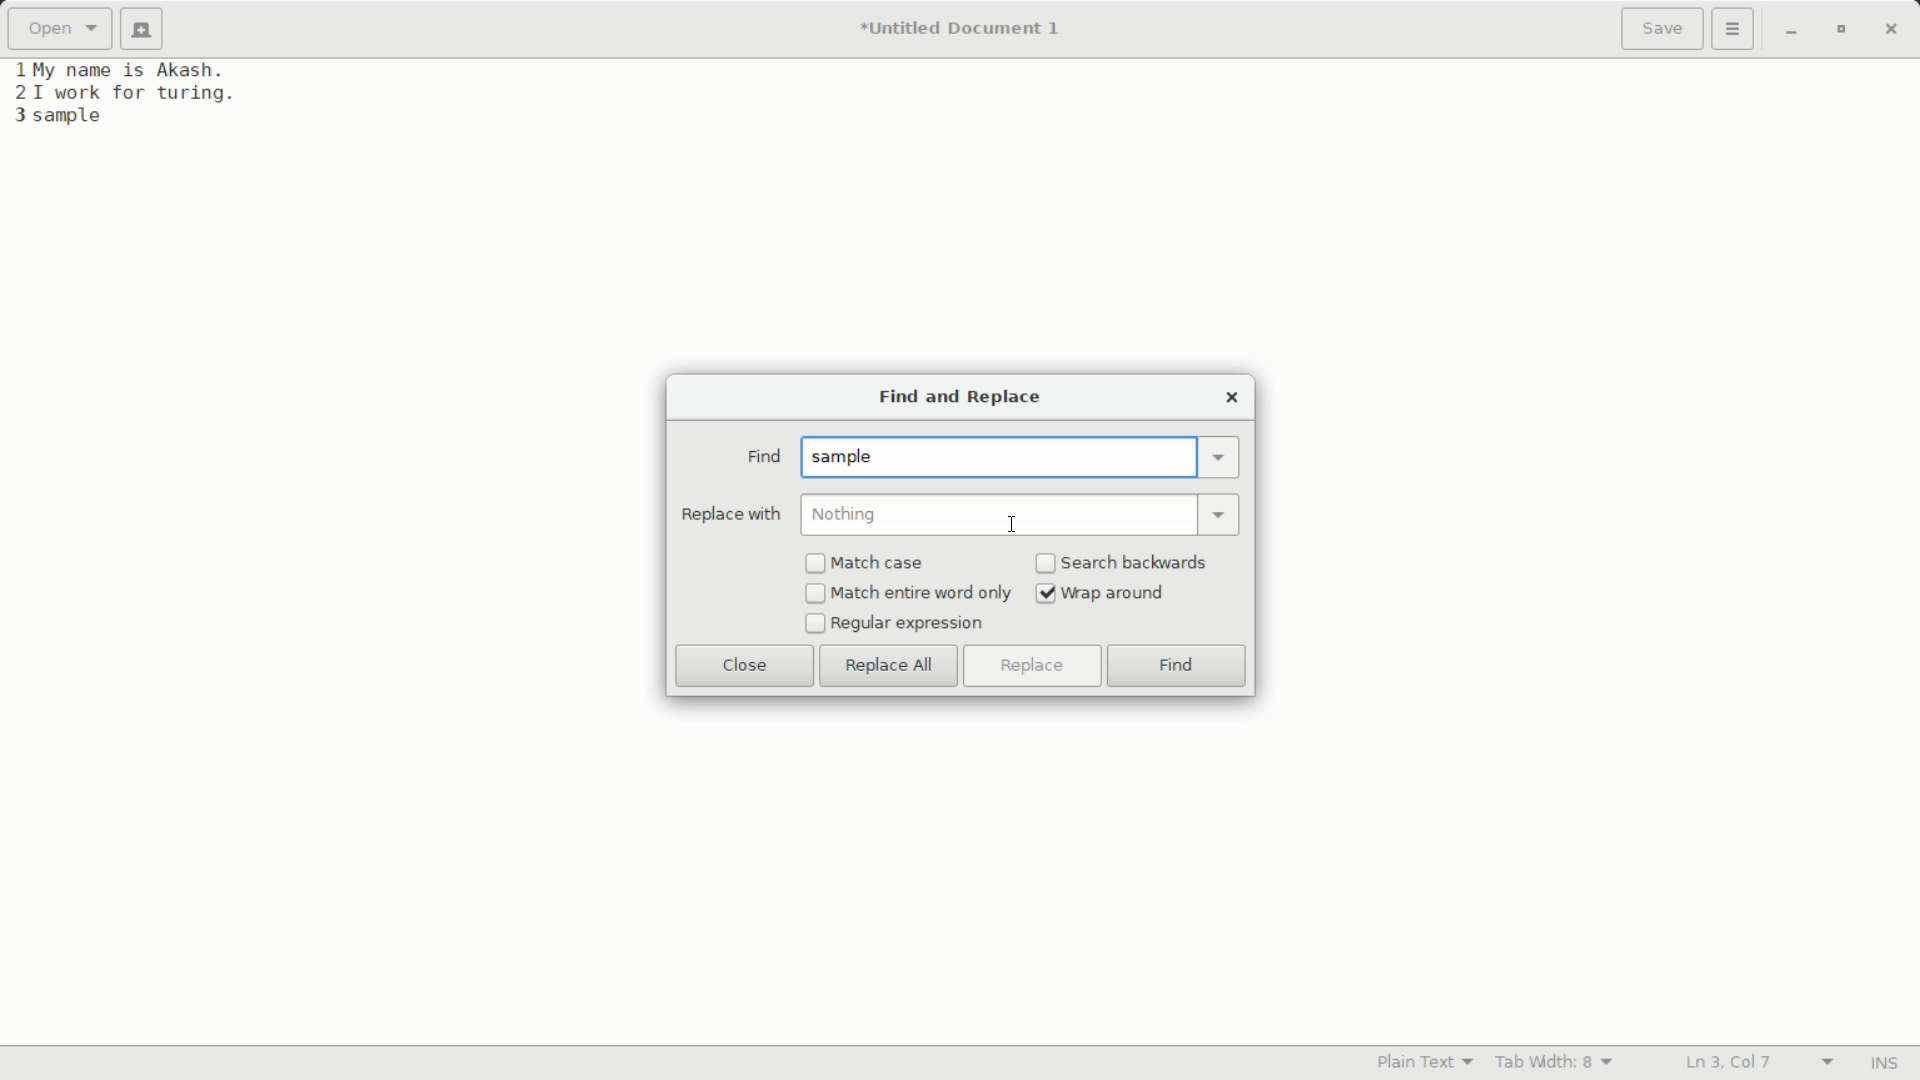 The image size is (1920, 1080). What do you see at coordinates (1756, 1063) in the screenshot?
I see `lines and columns` at bounding box center [1756, 1063].